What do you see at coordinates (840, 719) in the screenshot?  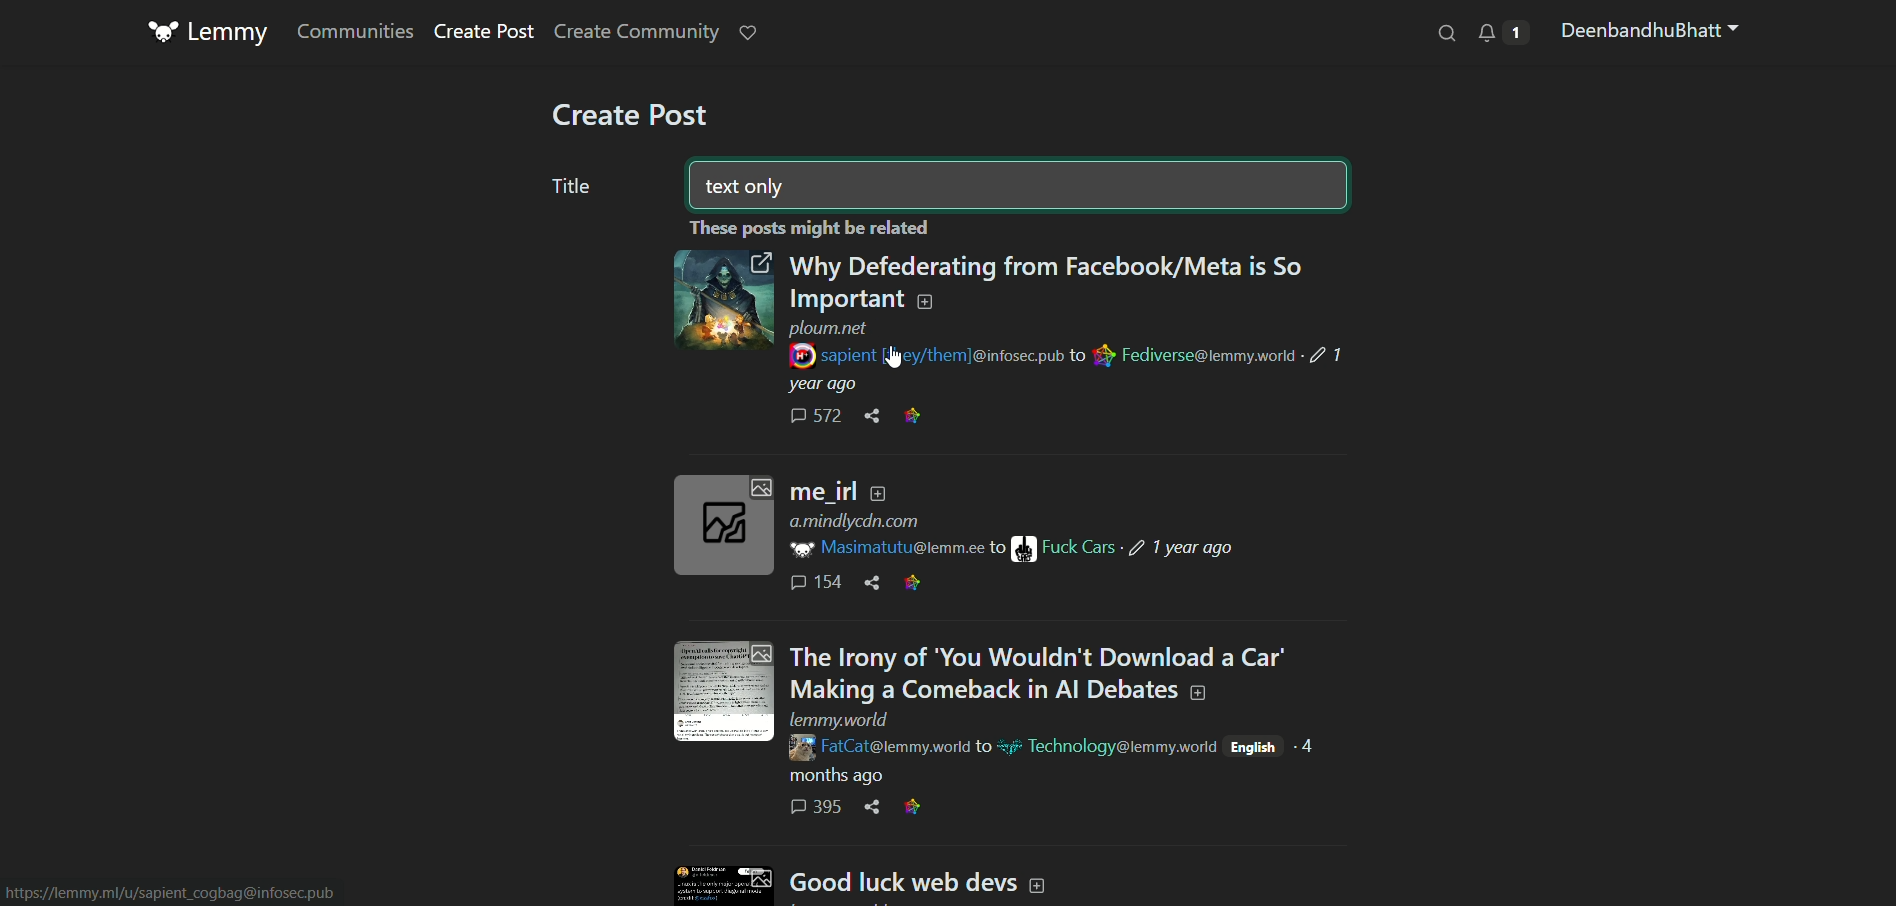 I see `Link to lemmy.world` at bounding box center [840, 719].